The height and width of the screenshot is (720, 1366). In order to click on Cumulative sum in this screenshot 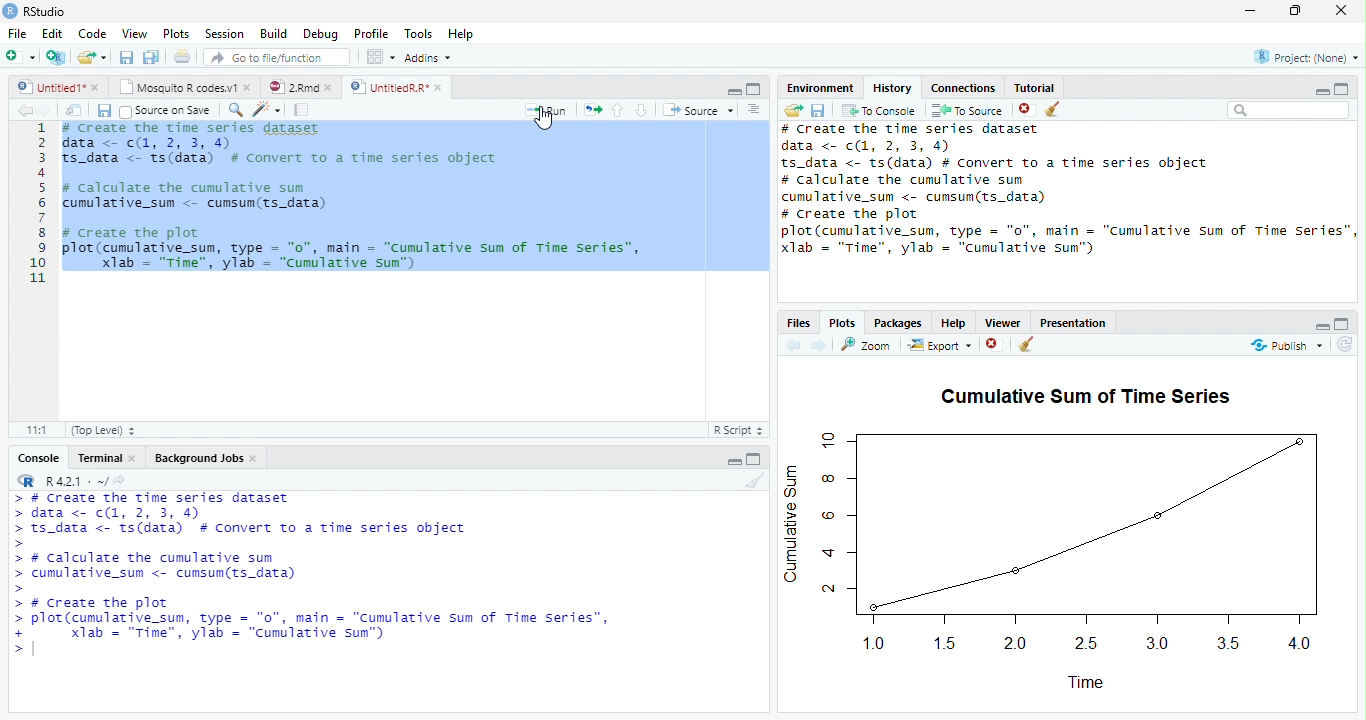, I will do `click(788, 527)`.